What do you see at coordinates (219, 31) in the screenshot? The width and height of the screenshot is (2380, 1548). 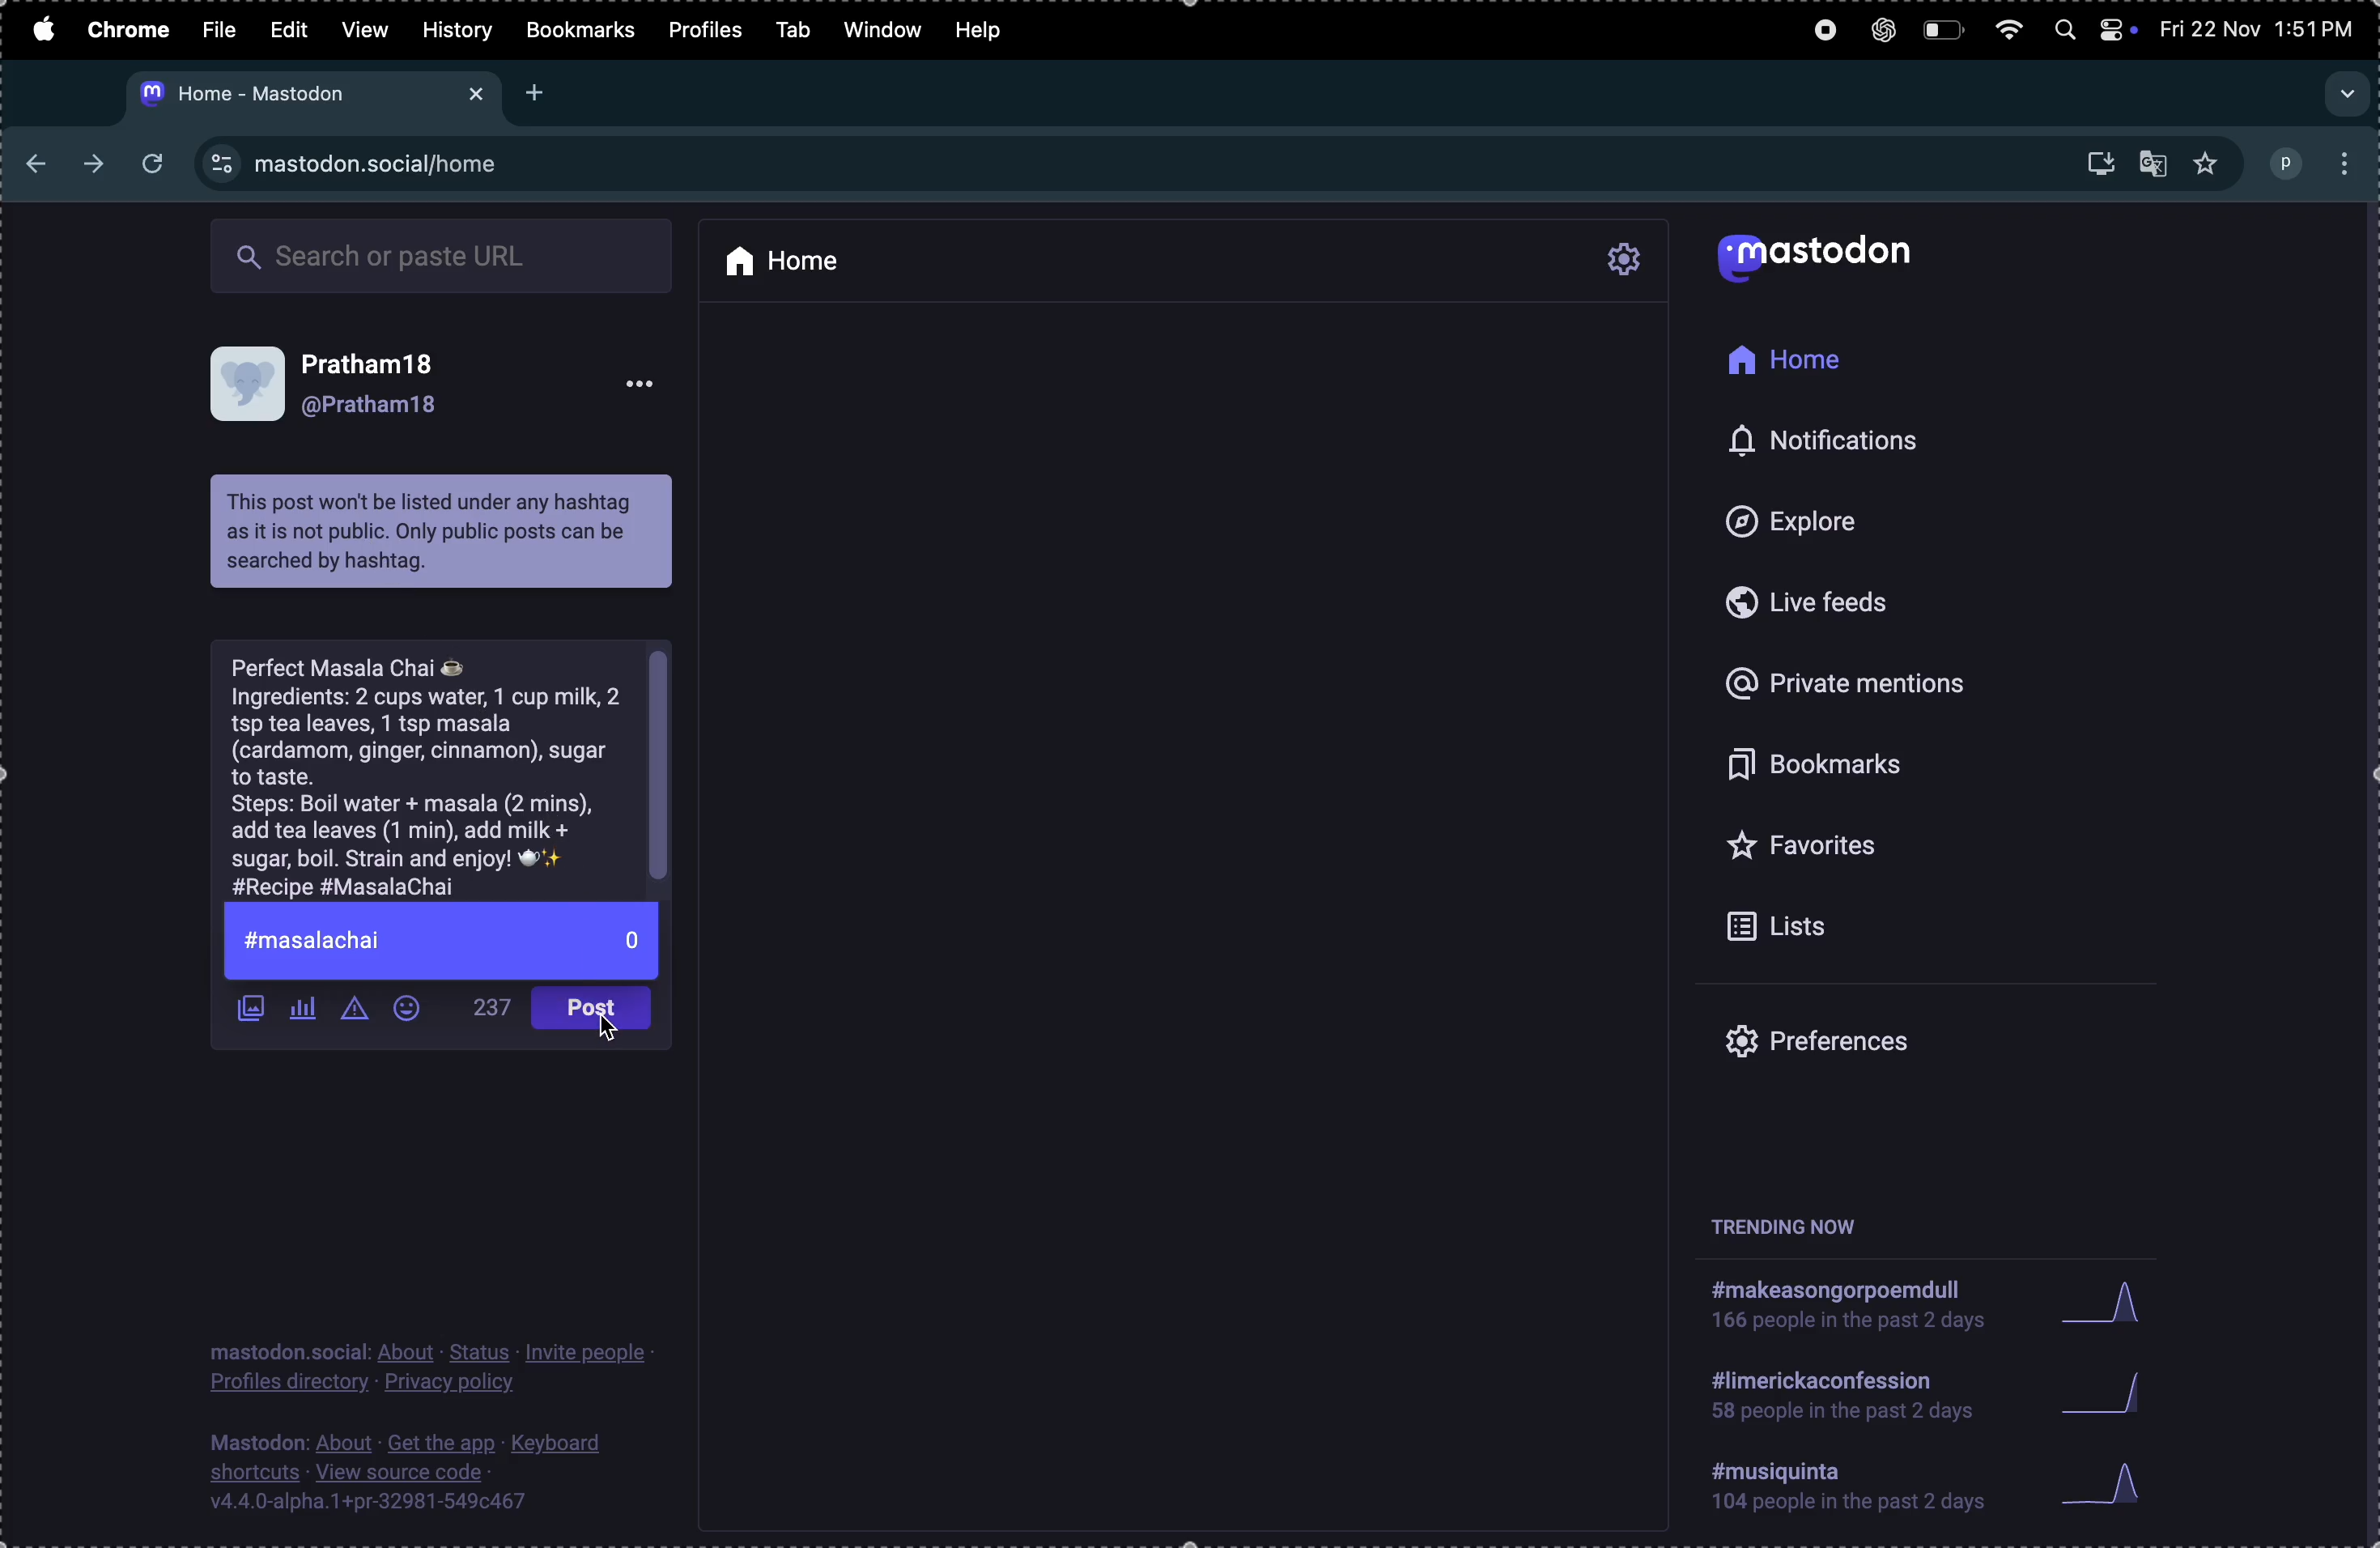 I see `file` at bounding box center [219, 31].